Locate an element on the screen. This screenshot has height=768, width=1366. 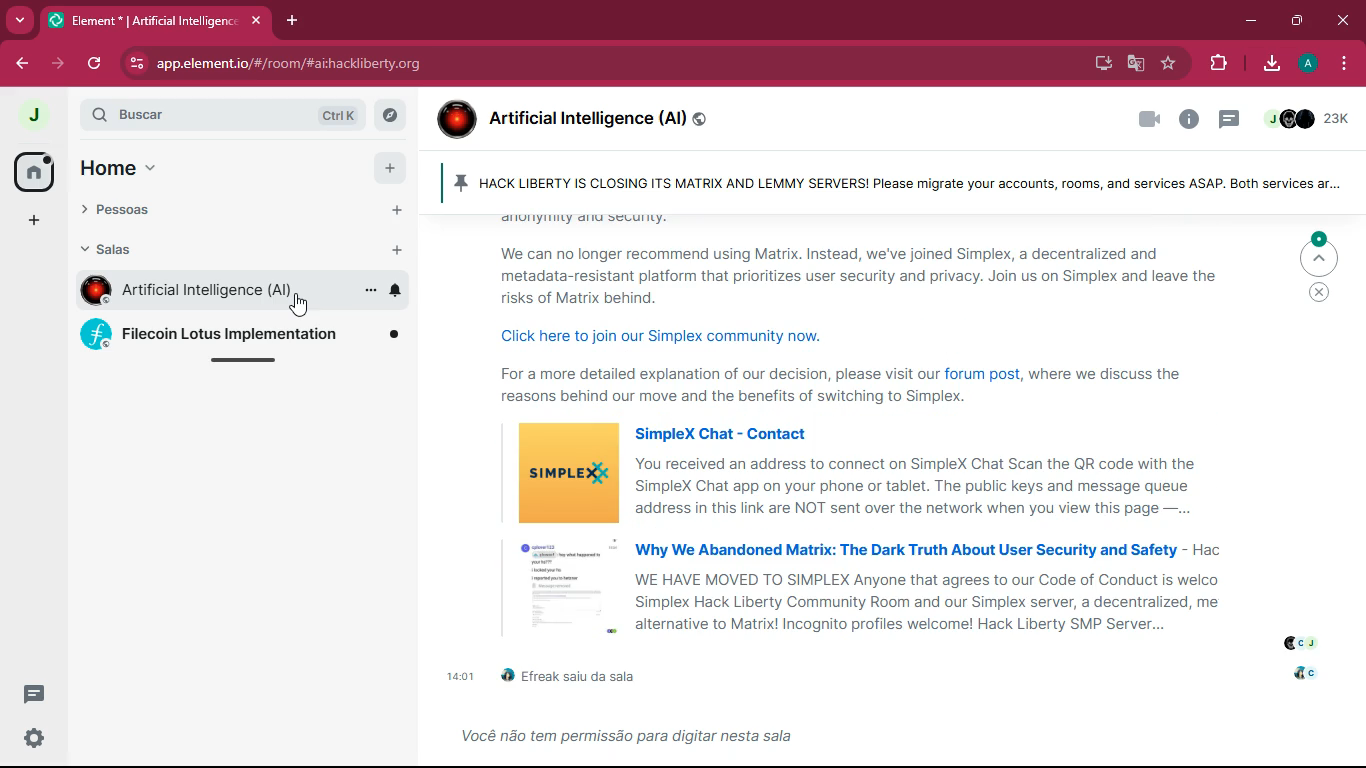
settings is located at coordinates (31, 739).